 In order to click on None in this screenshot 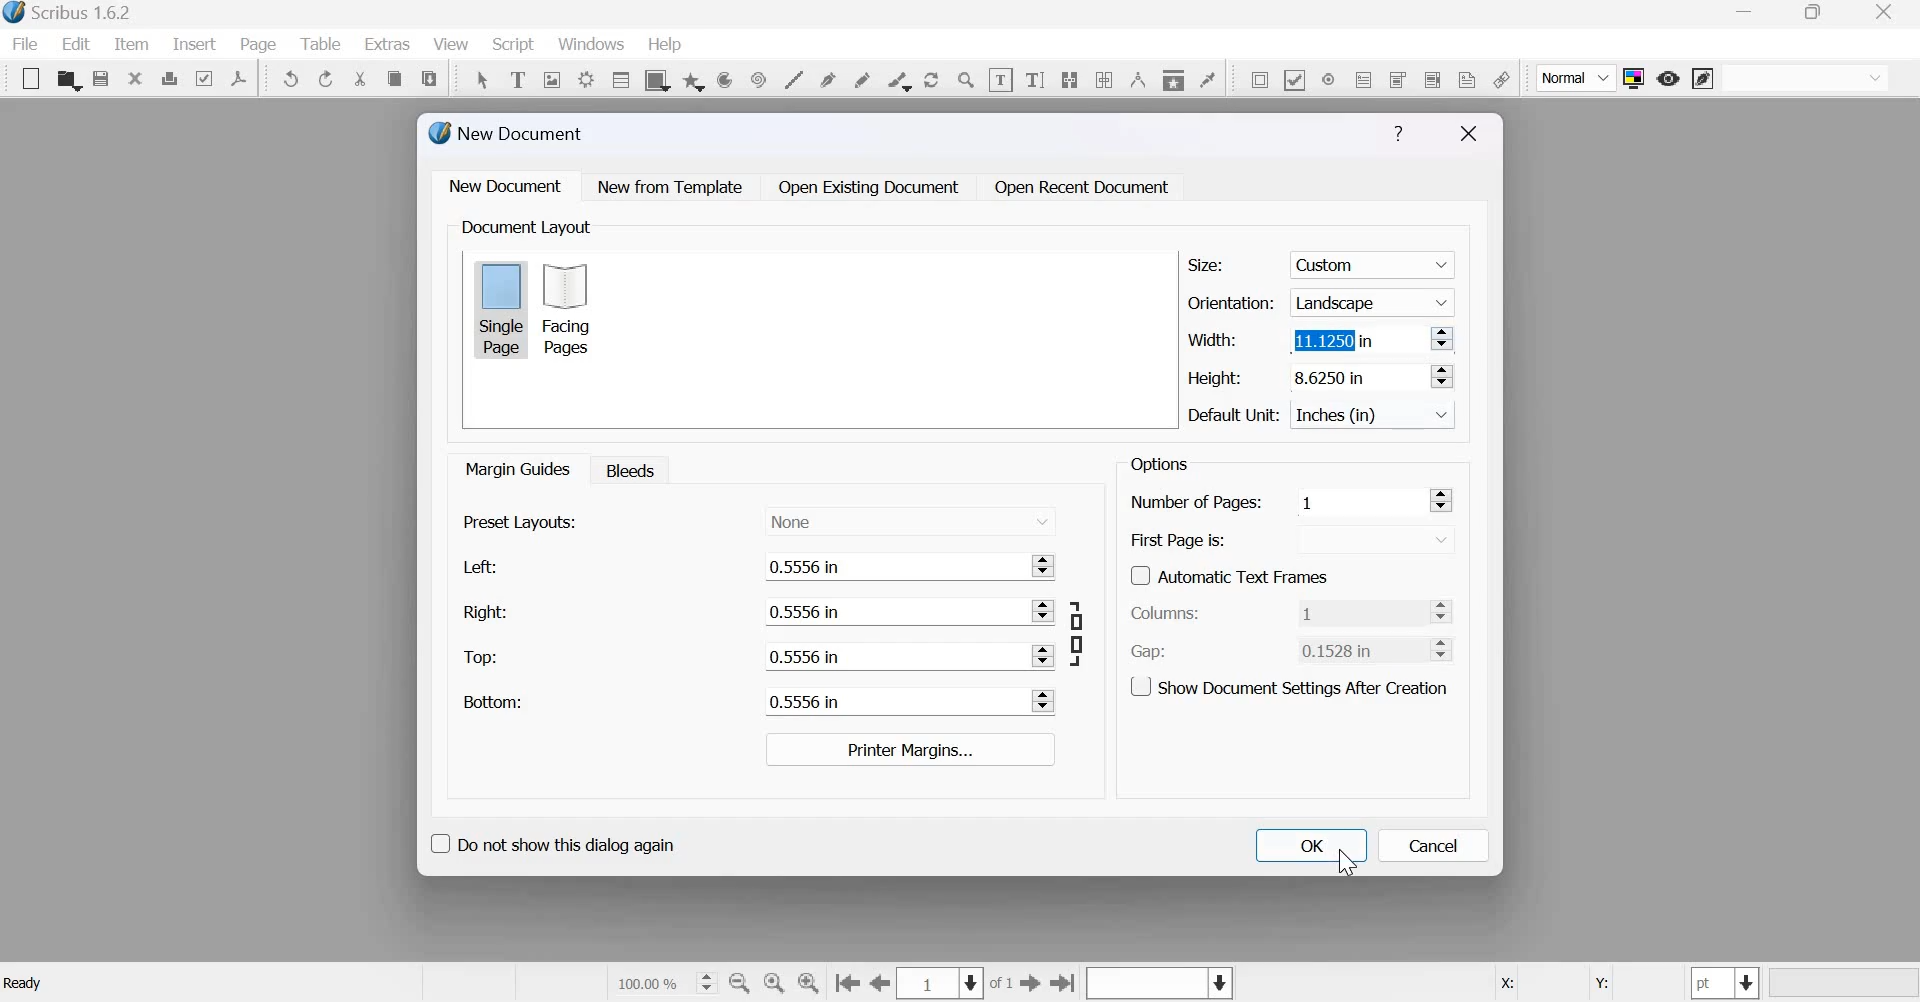, I will do `click(910, 519)`.